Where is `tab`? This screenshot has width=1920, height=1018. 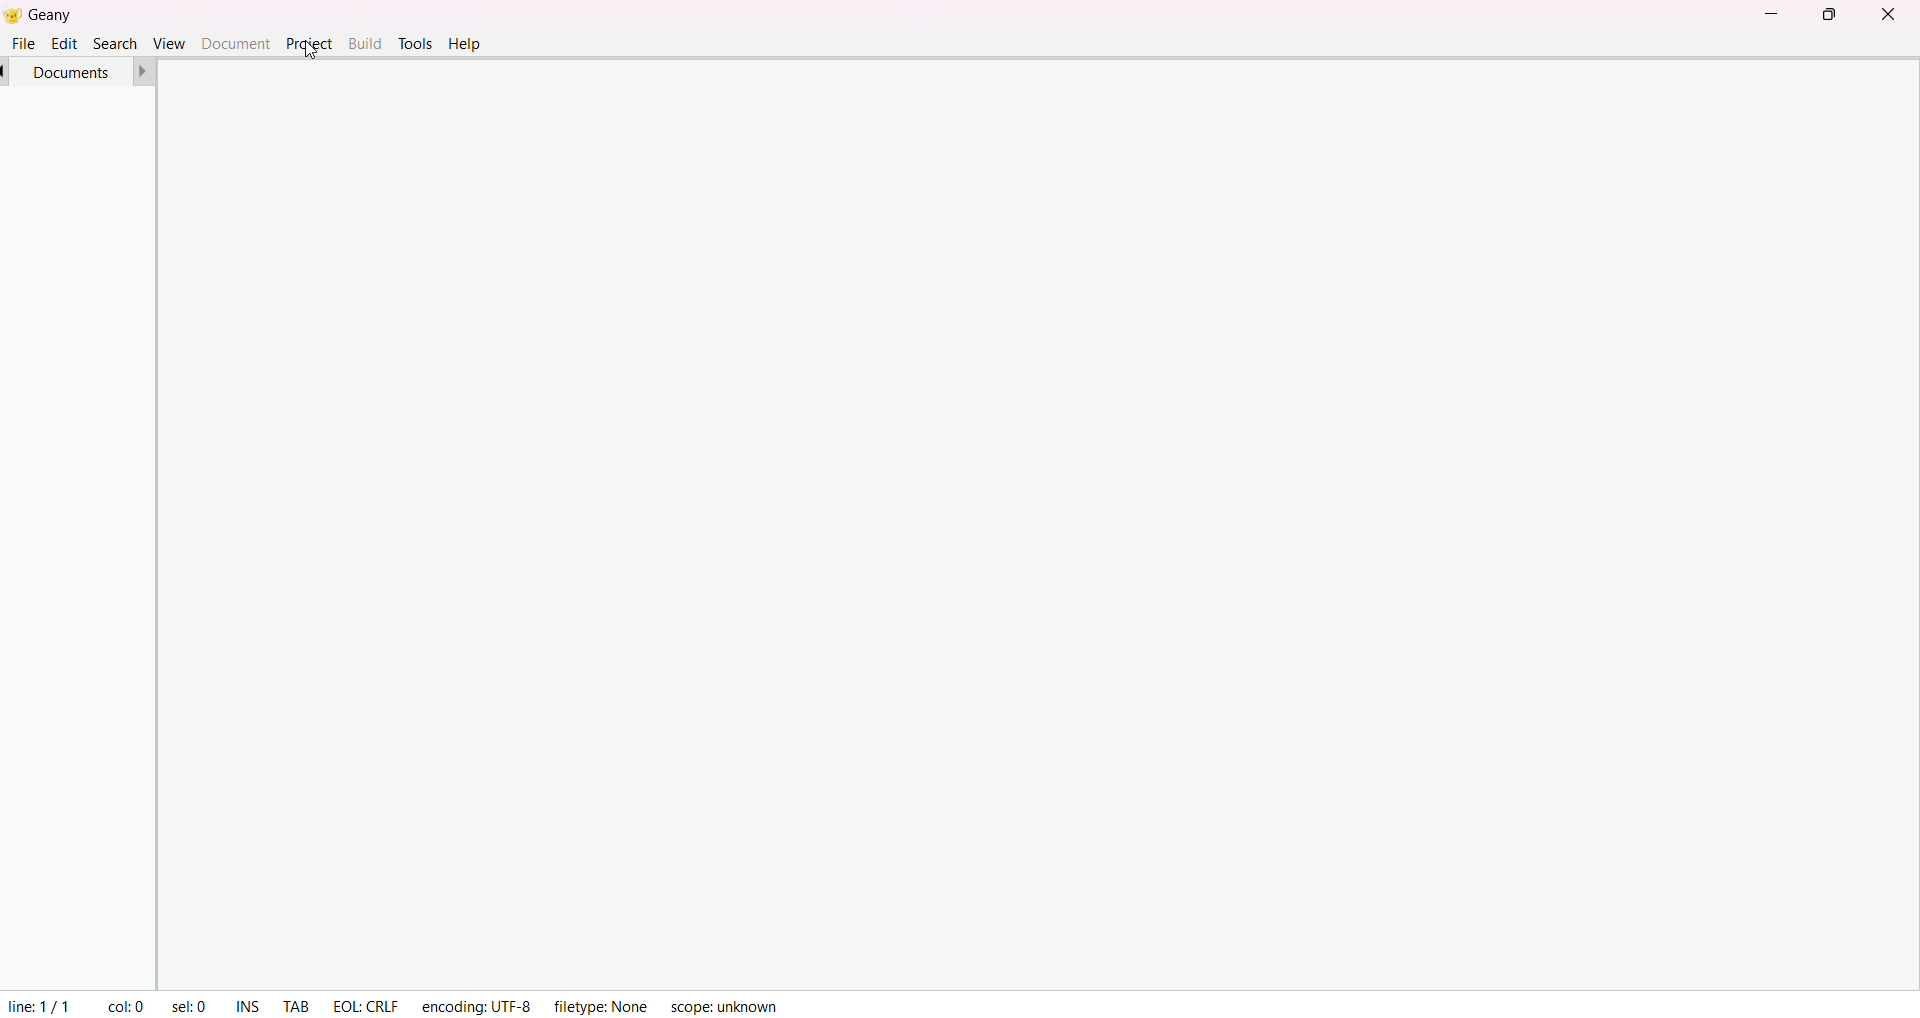 tab is located at coordinates (297, 1008).